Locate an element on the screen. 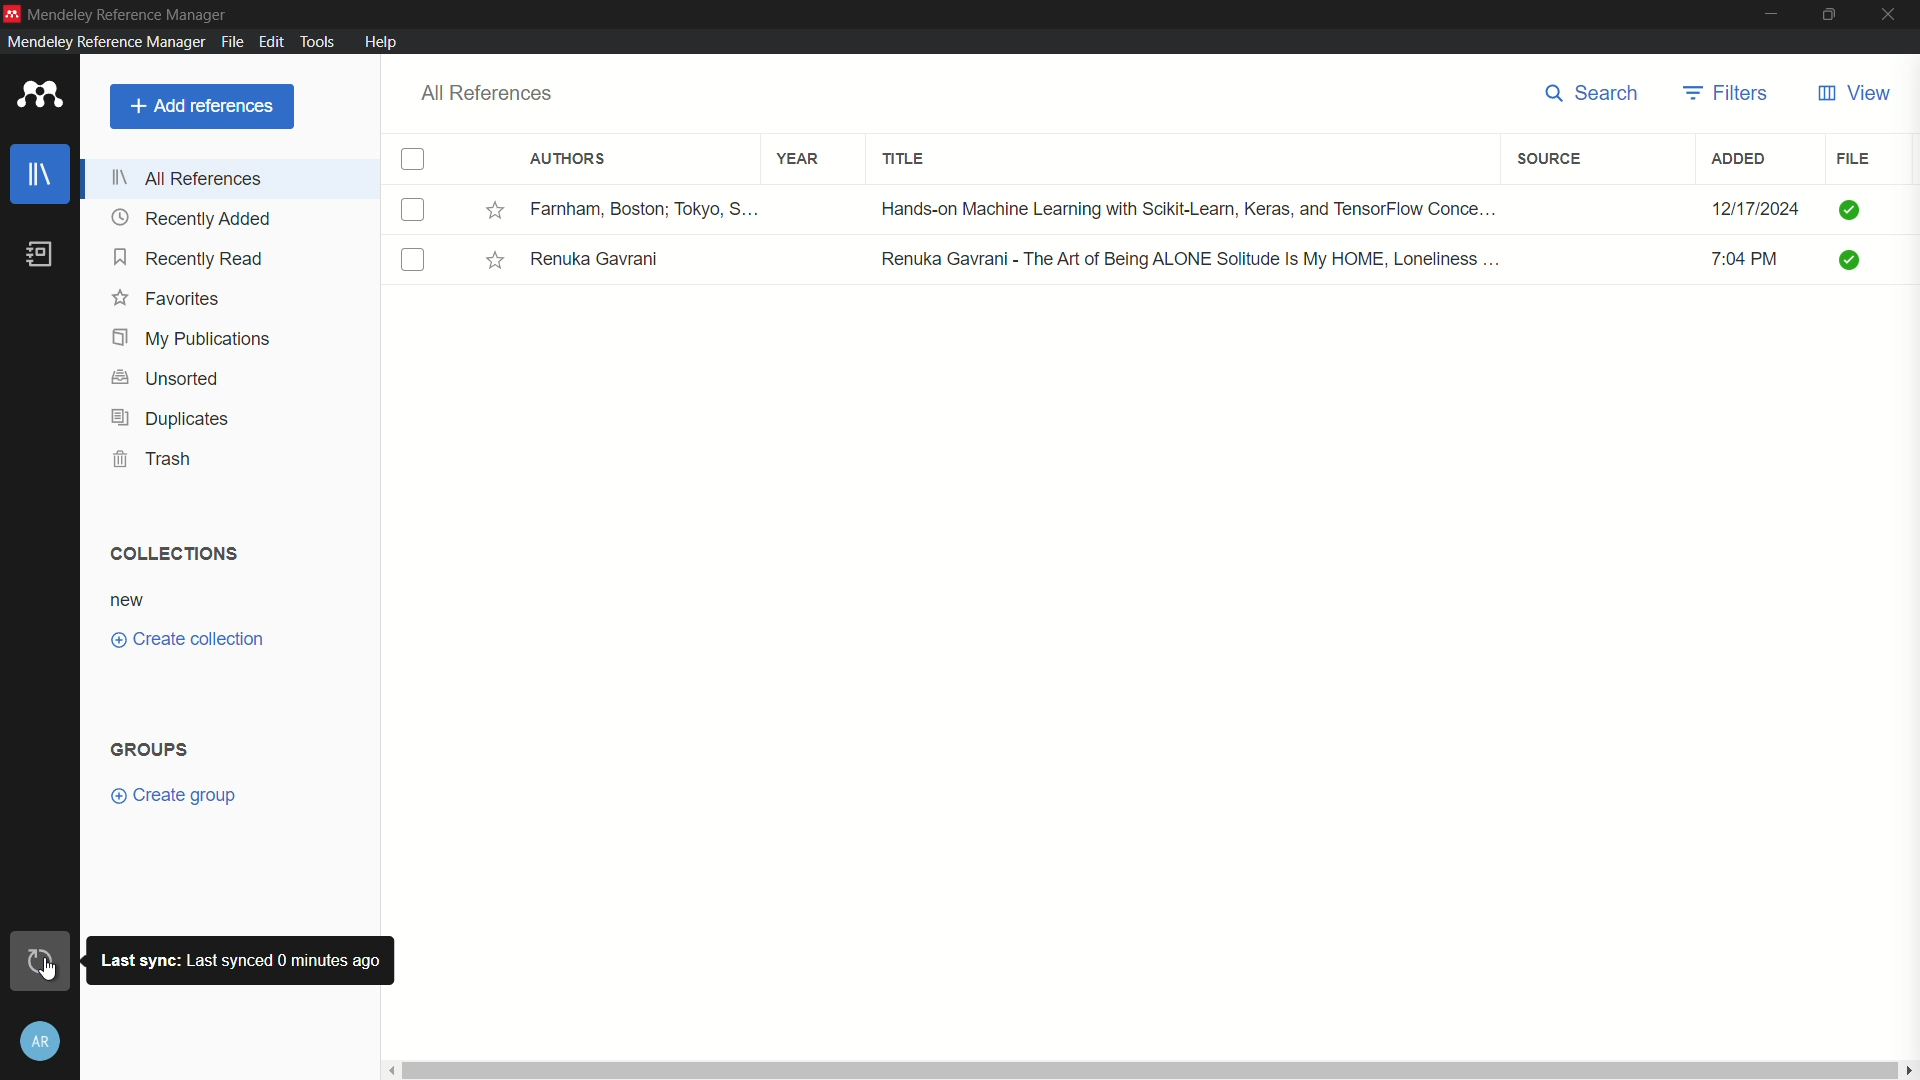 This screenshot has height=1080, width=1920. create collection is located at coordinates (188, 638).